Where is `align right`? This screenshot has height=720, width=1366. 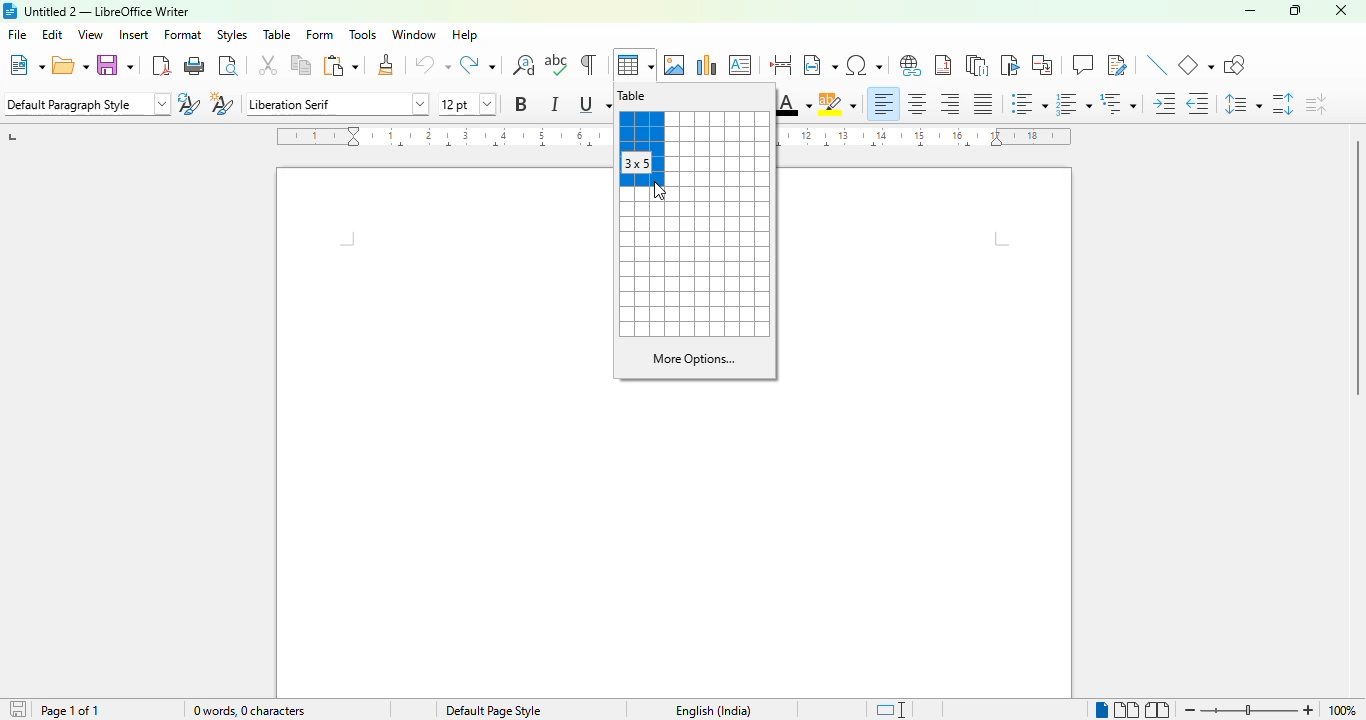
align right is located at coordinates (951, 103).